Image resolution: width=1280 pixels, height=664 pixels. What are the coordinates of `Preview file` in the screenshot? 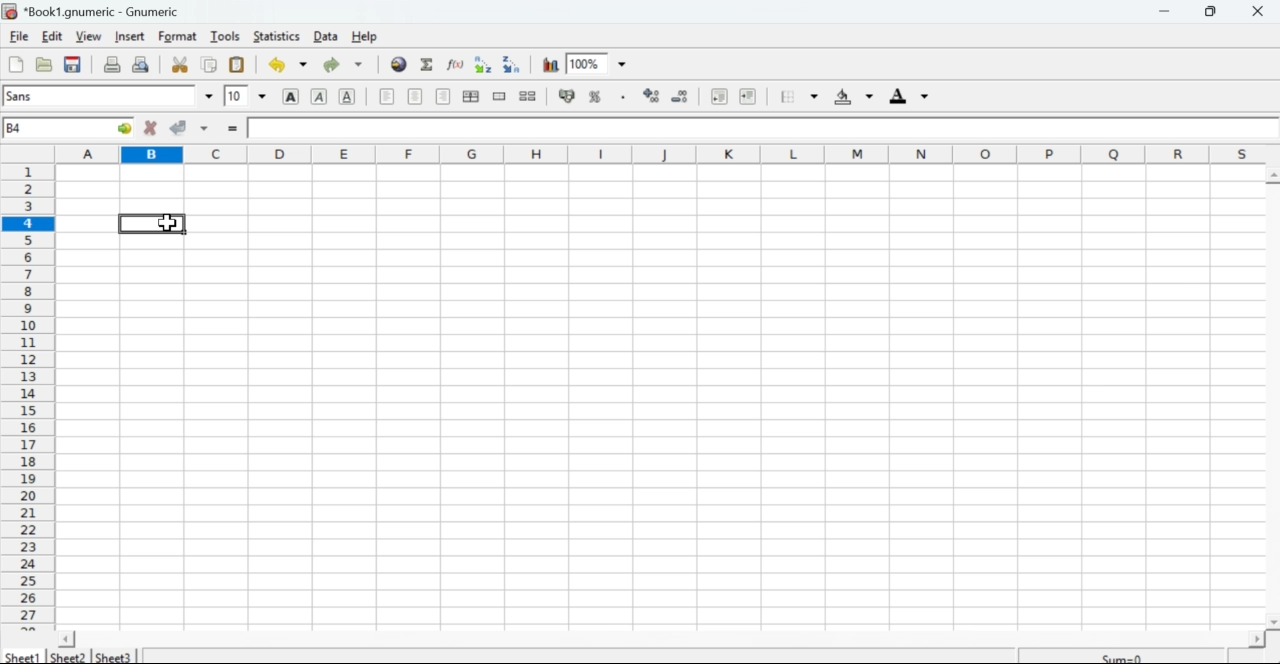 It's located at (142, 63).